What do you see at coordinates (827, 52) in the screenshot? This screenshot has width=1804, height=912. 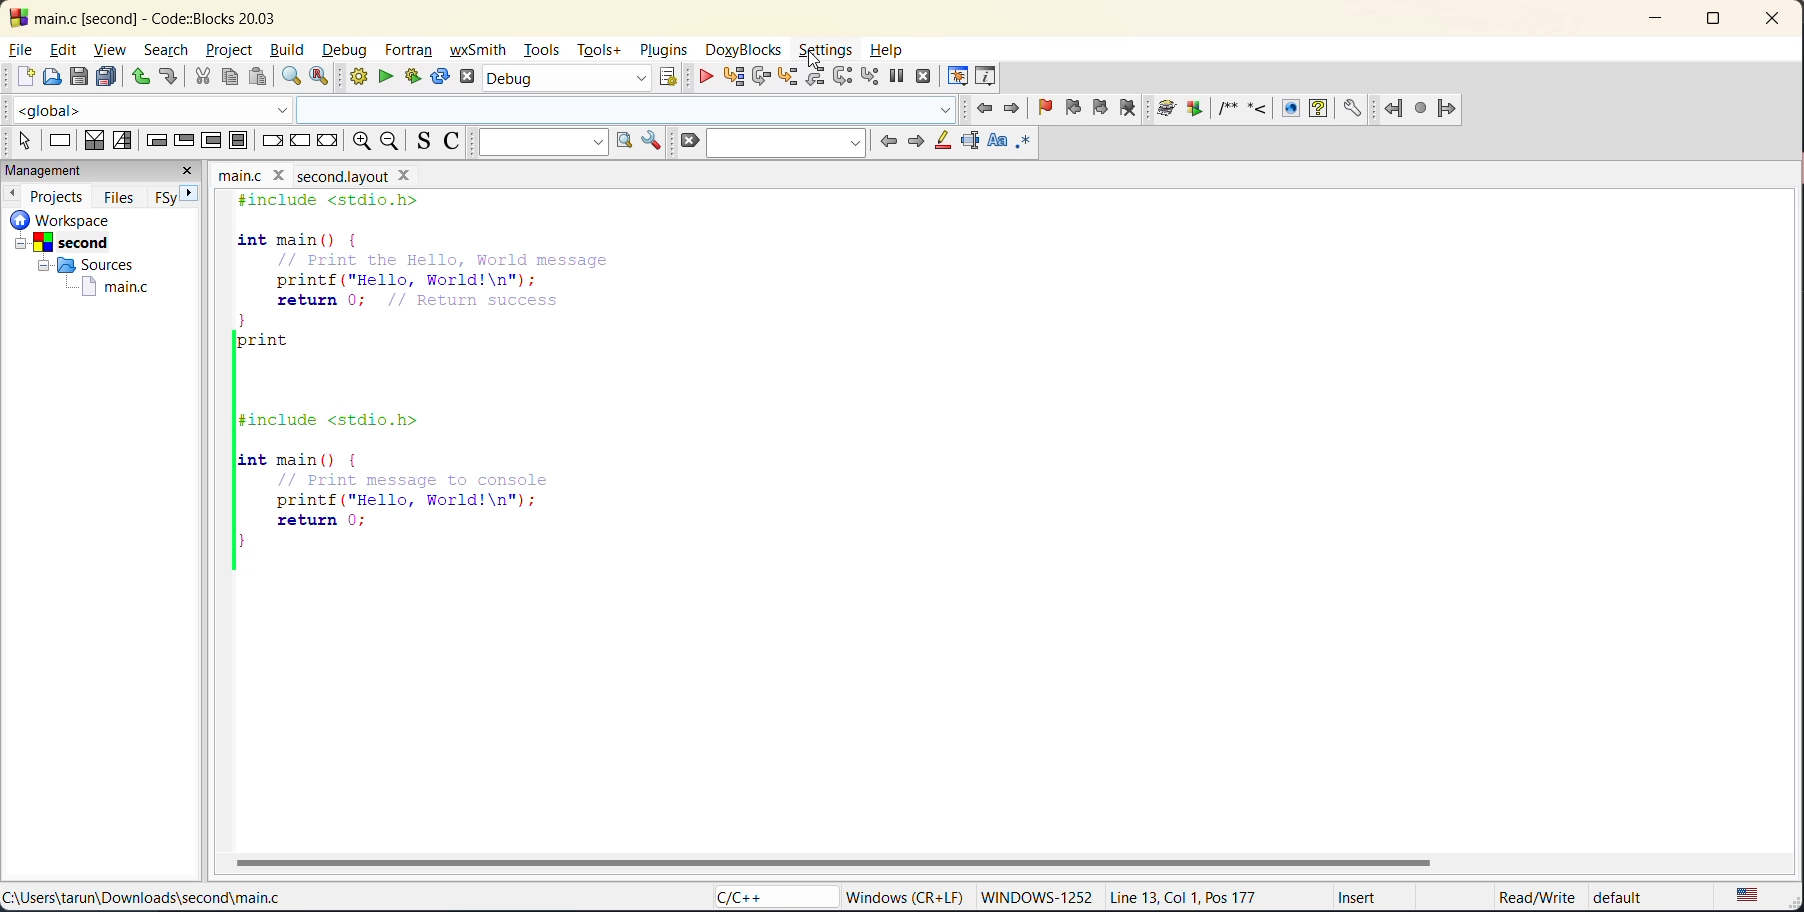 I see `settings` at bounding box center [827, 52].